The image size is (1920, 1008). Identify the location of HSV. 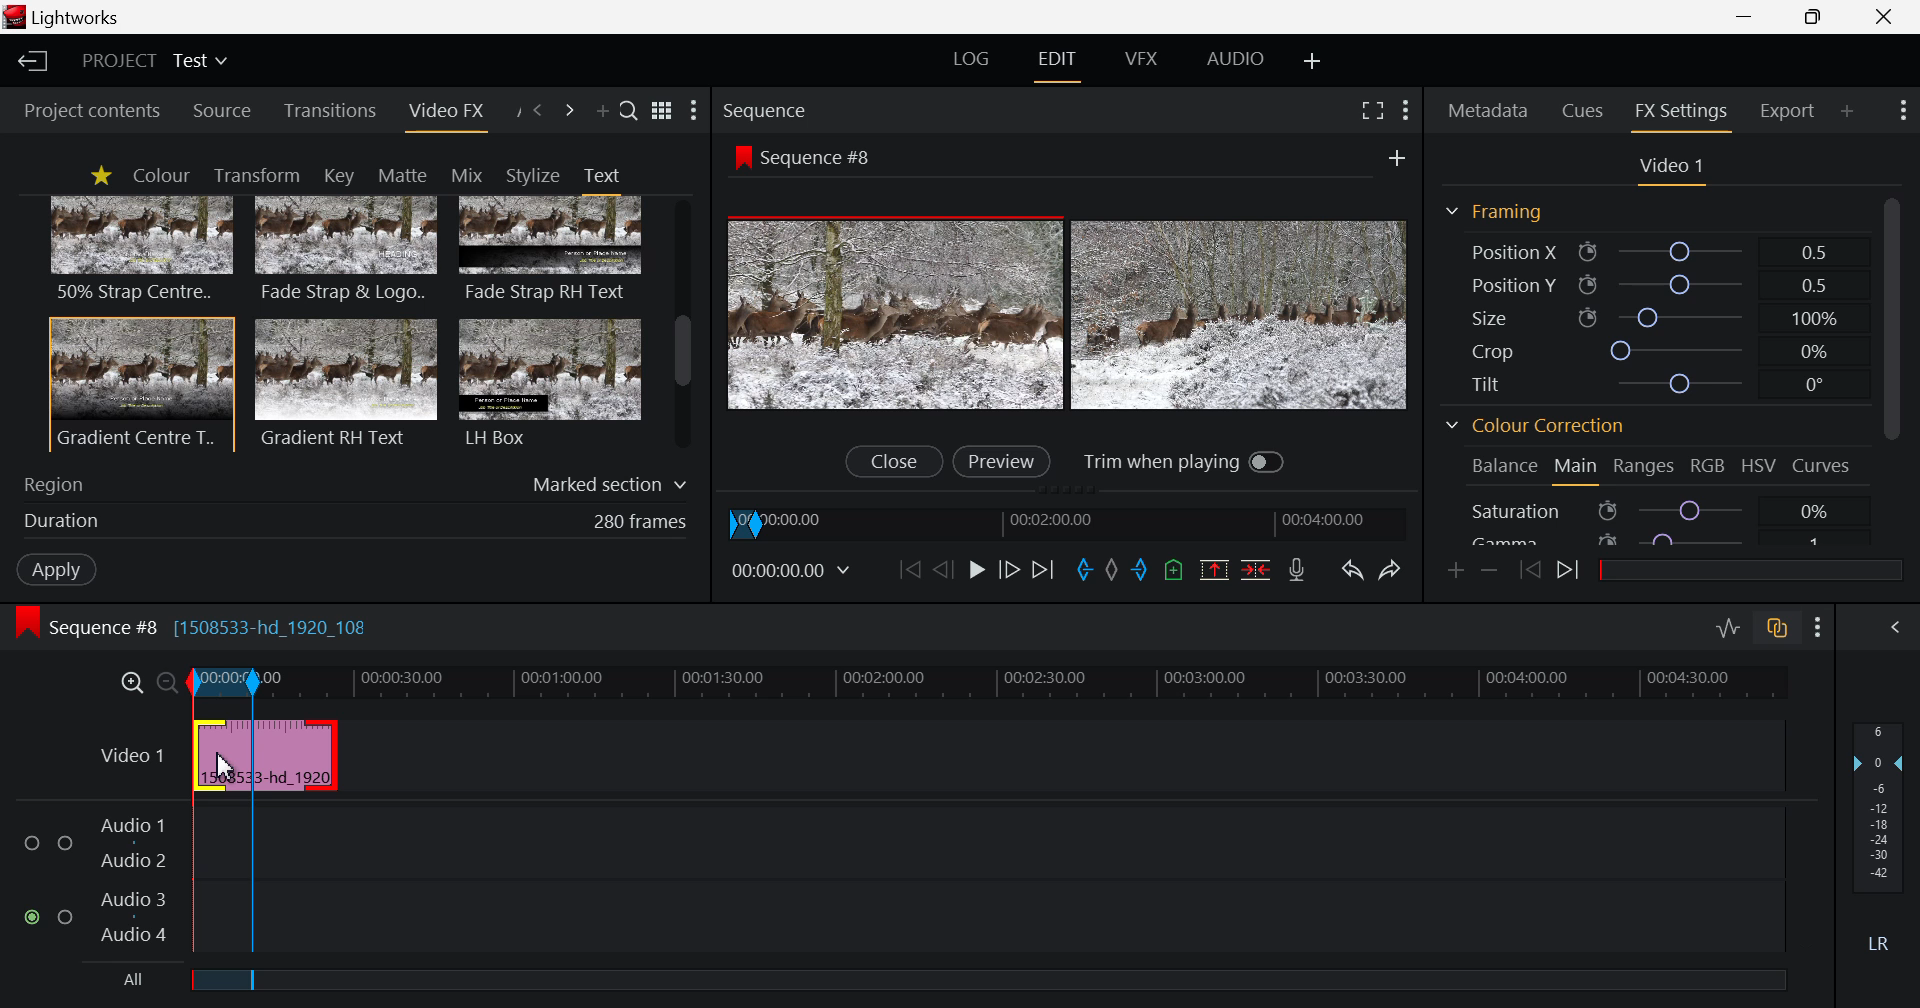
(1762, 467).